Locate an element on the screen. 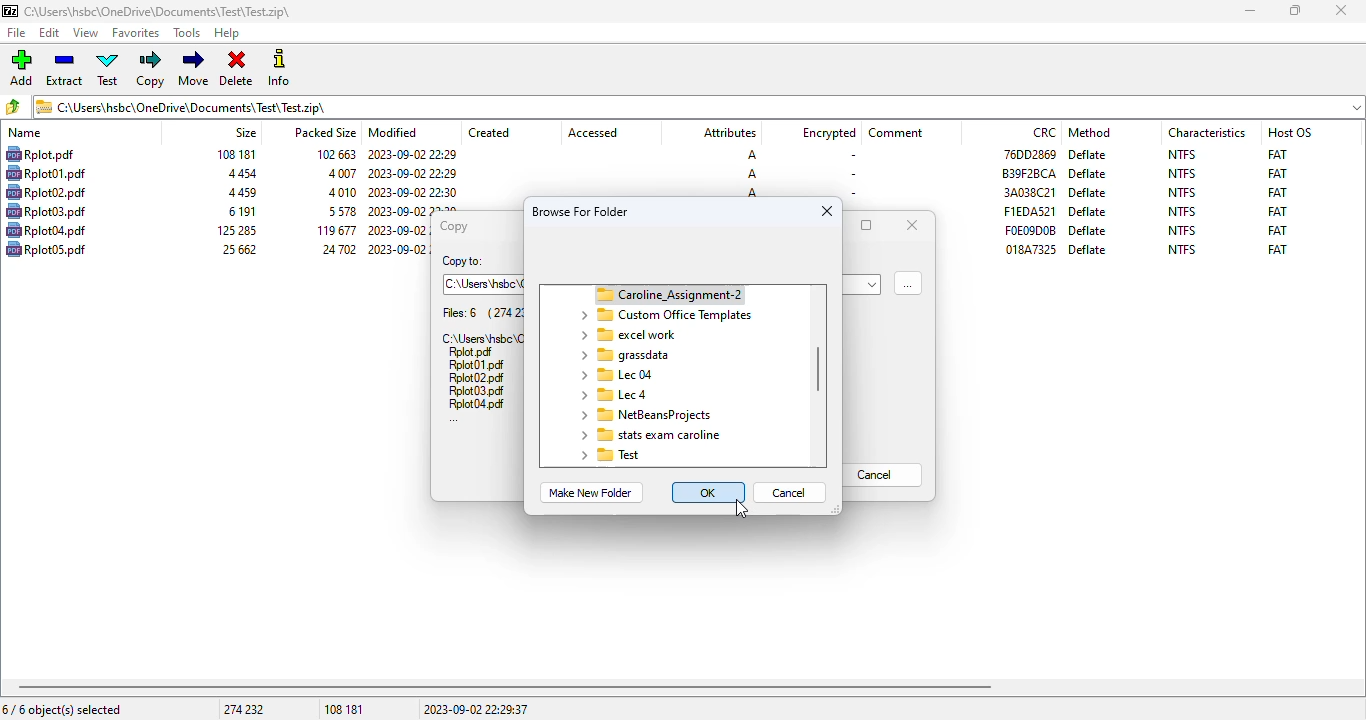 The height and width of the screenshot is (720, 1366). edit is located at coordinates (50, 33).